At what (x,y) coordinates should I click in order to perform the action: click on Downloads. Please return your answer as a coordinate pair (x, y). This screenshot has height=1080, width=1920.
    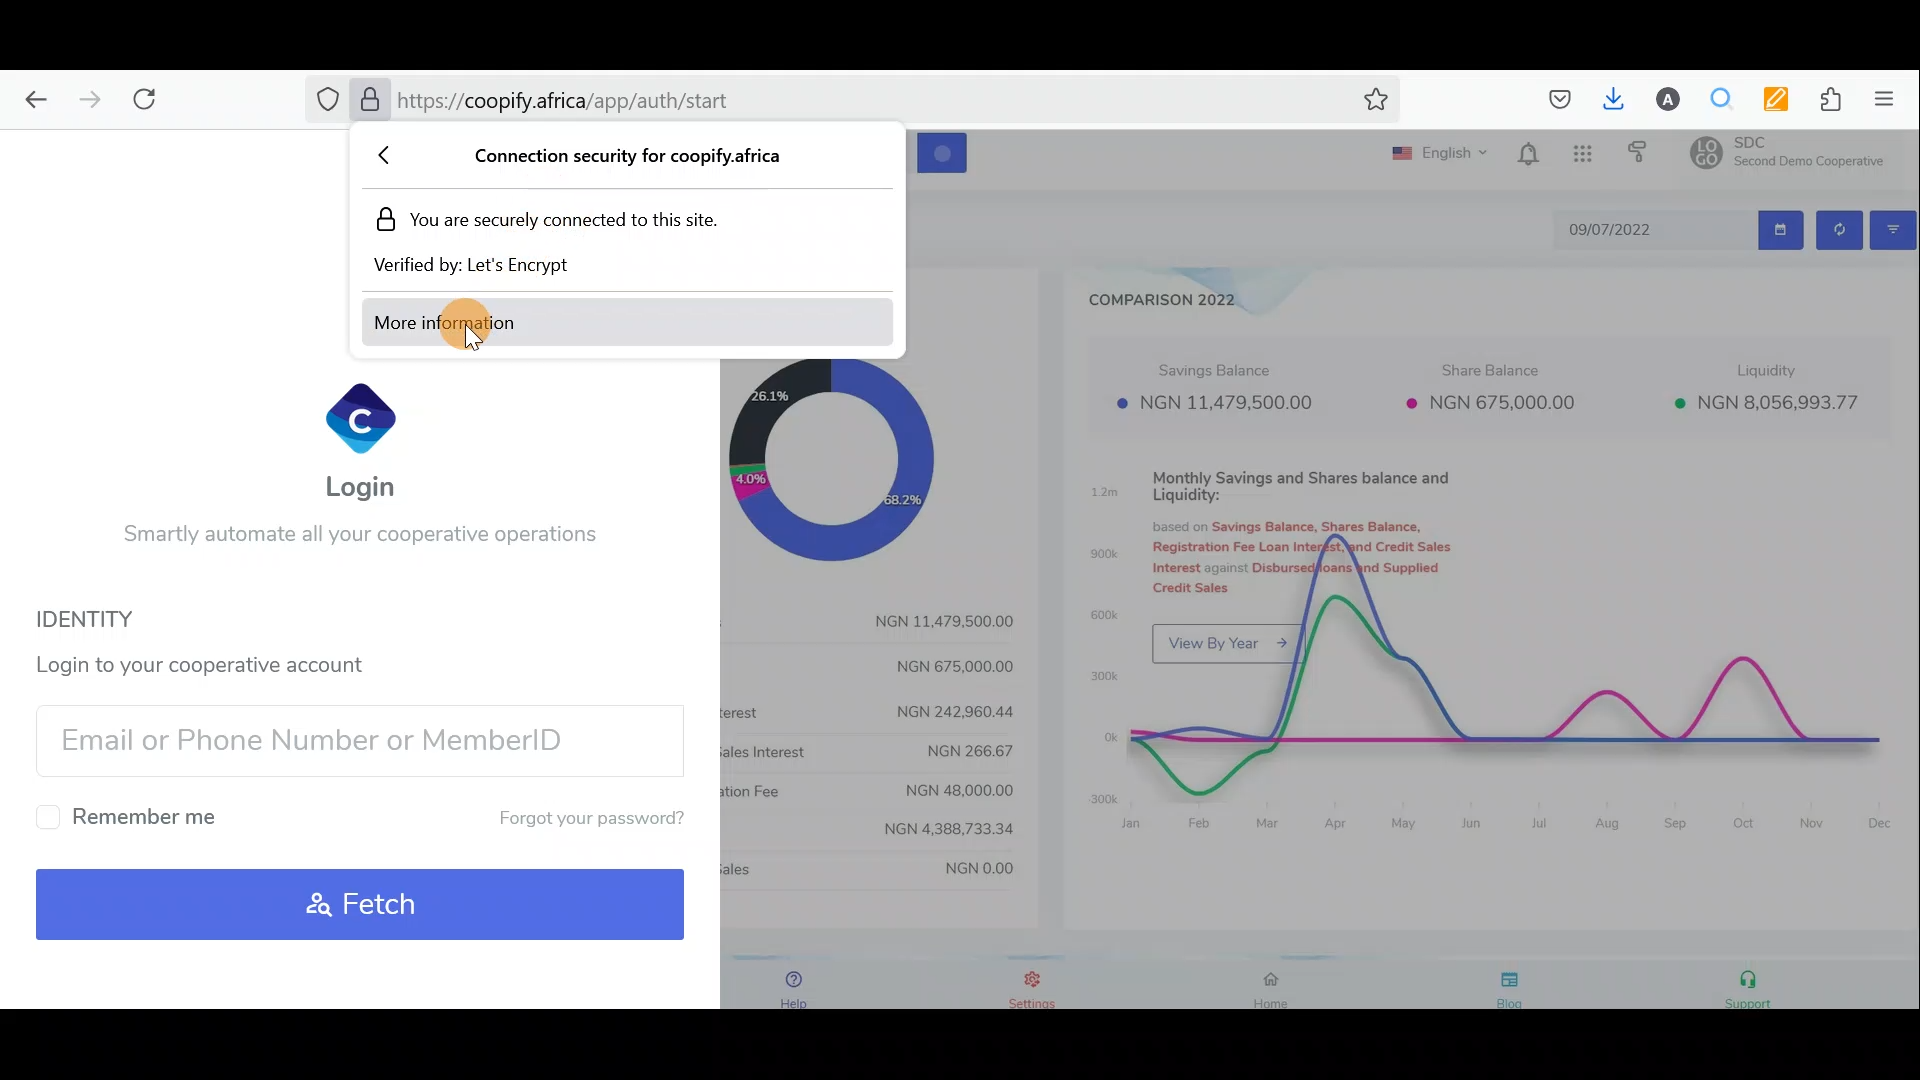
    Looking at the image, I should click on (1609, 97).